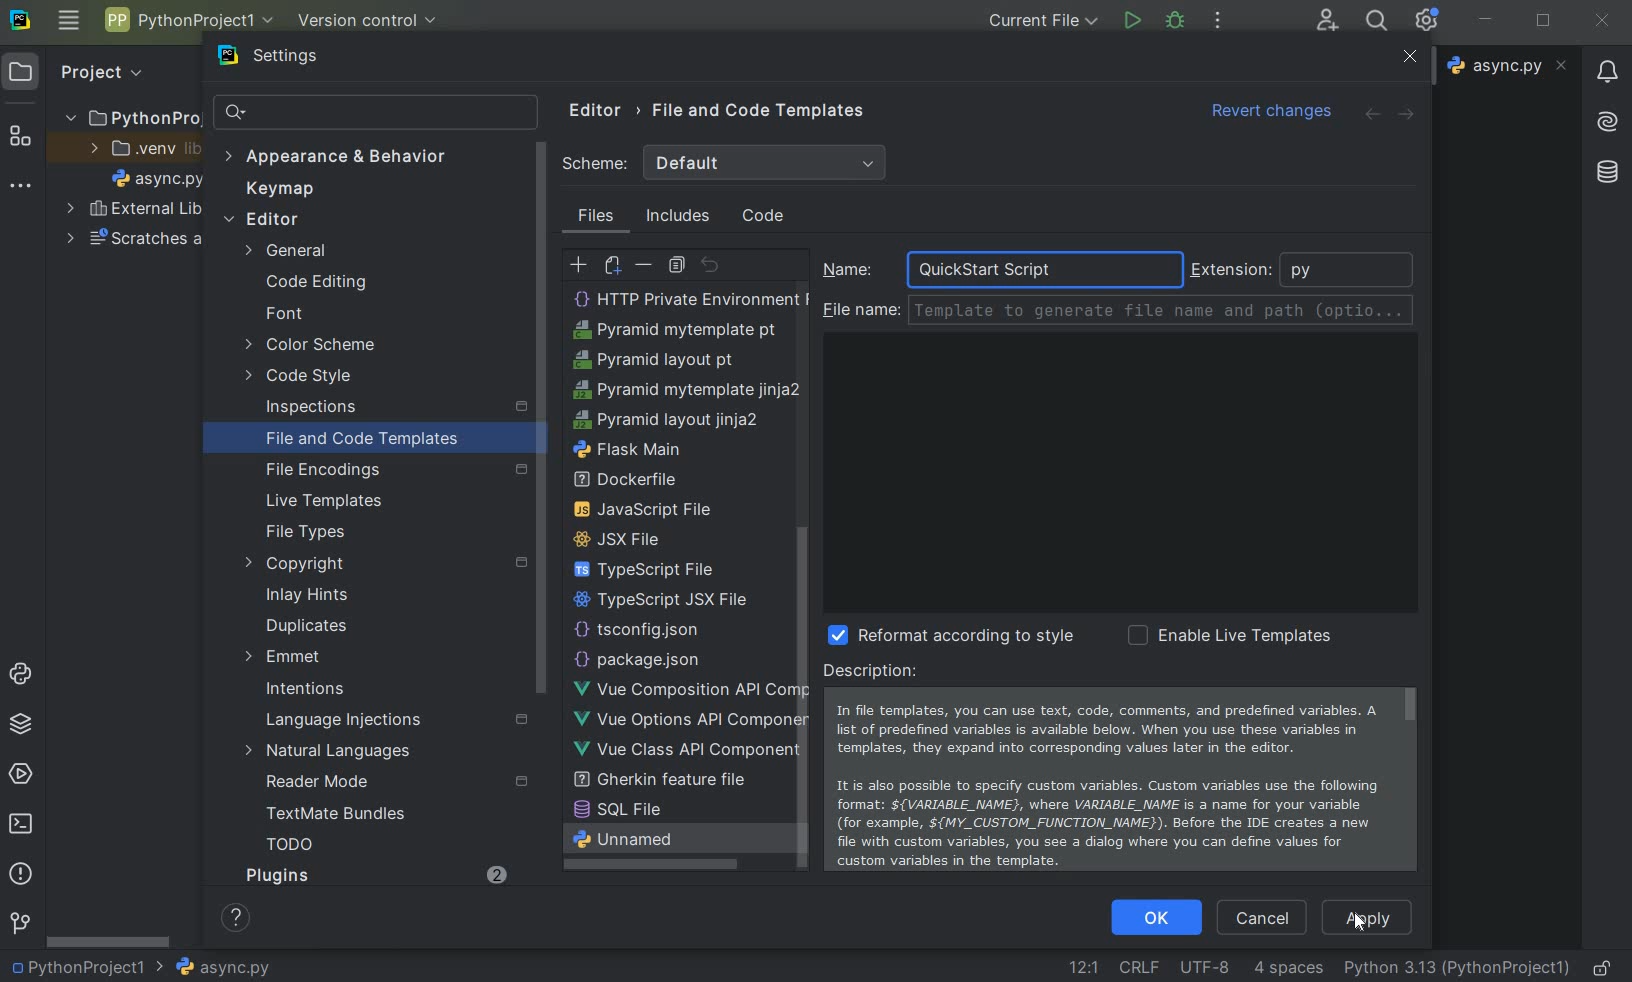 Image resolution: width=1632 pixels, height=982 pixels. Describe the element at coordinates (311, 283) in the screenshot. I see `code editing` at that location.